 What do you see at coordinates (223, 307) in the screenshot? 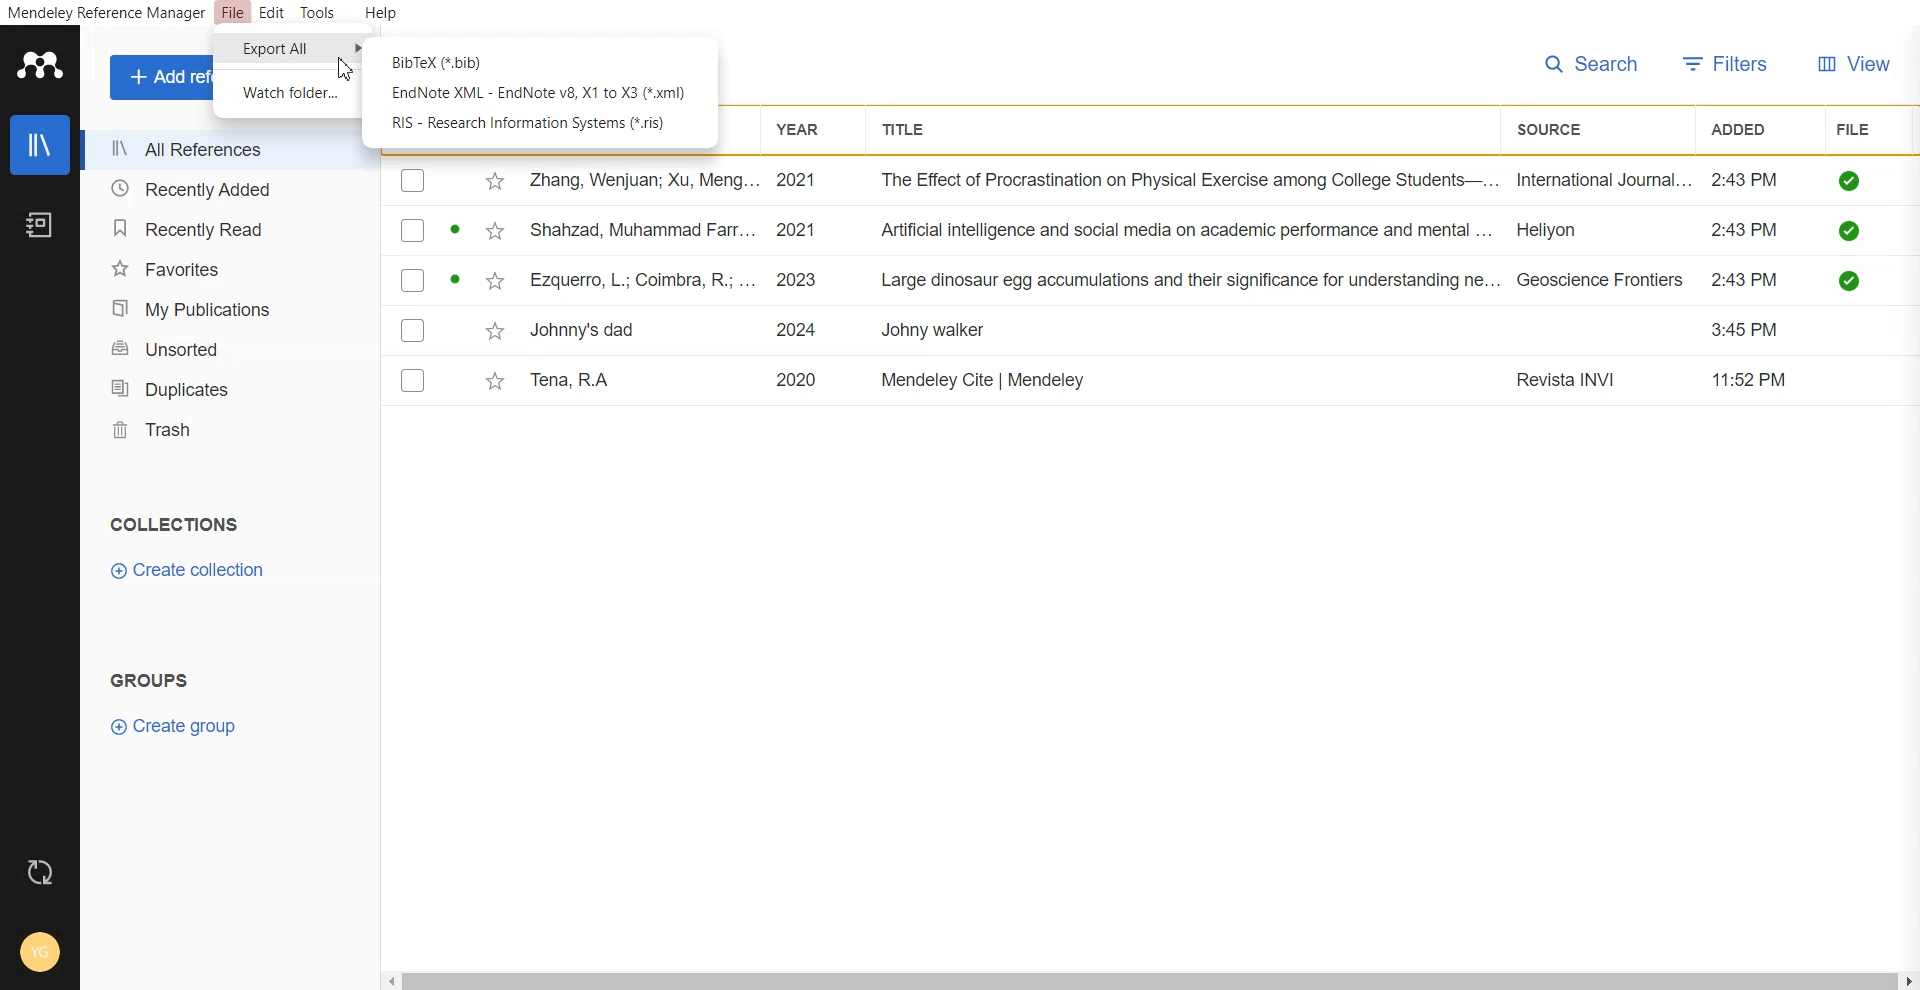
I see `My Publication` at bounding box center [223, 307].